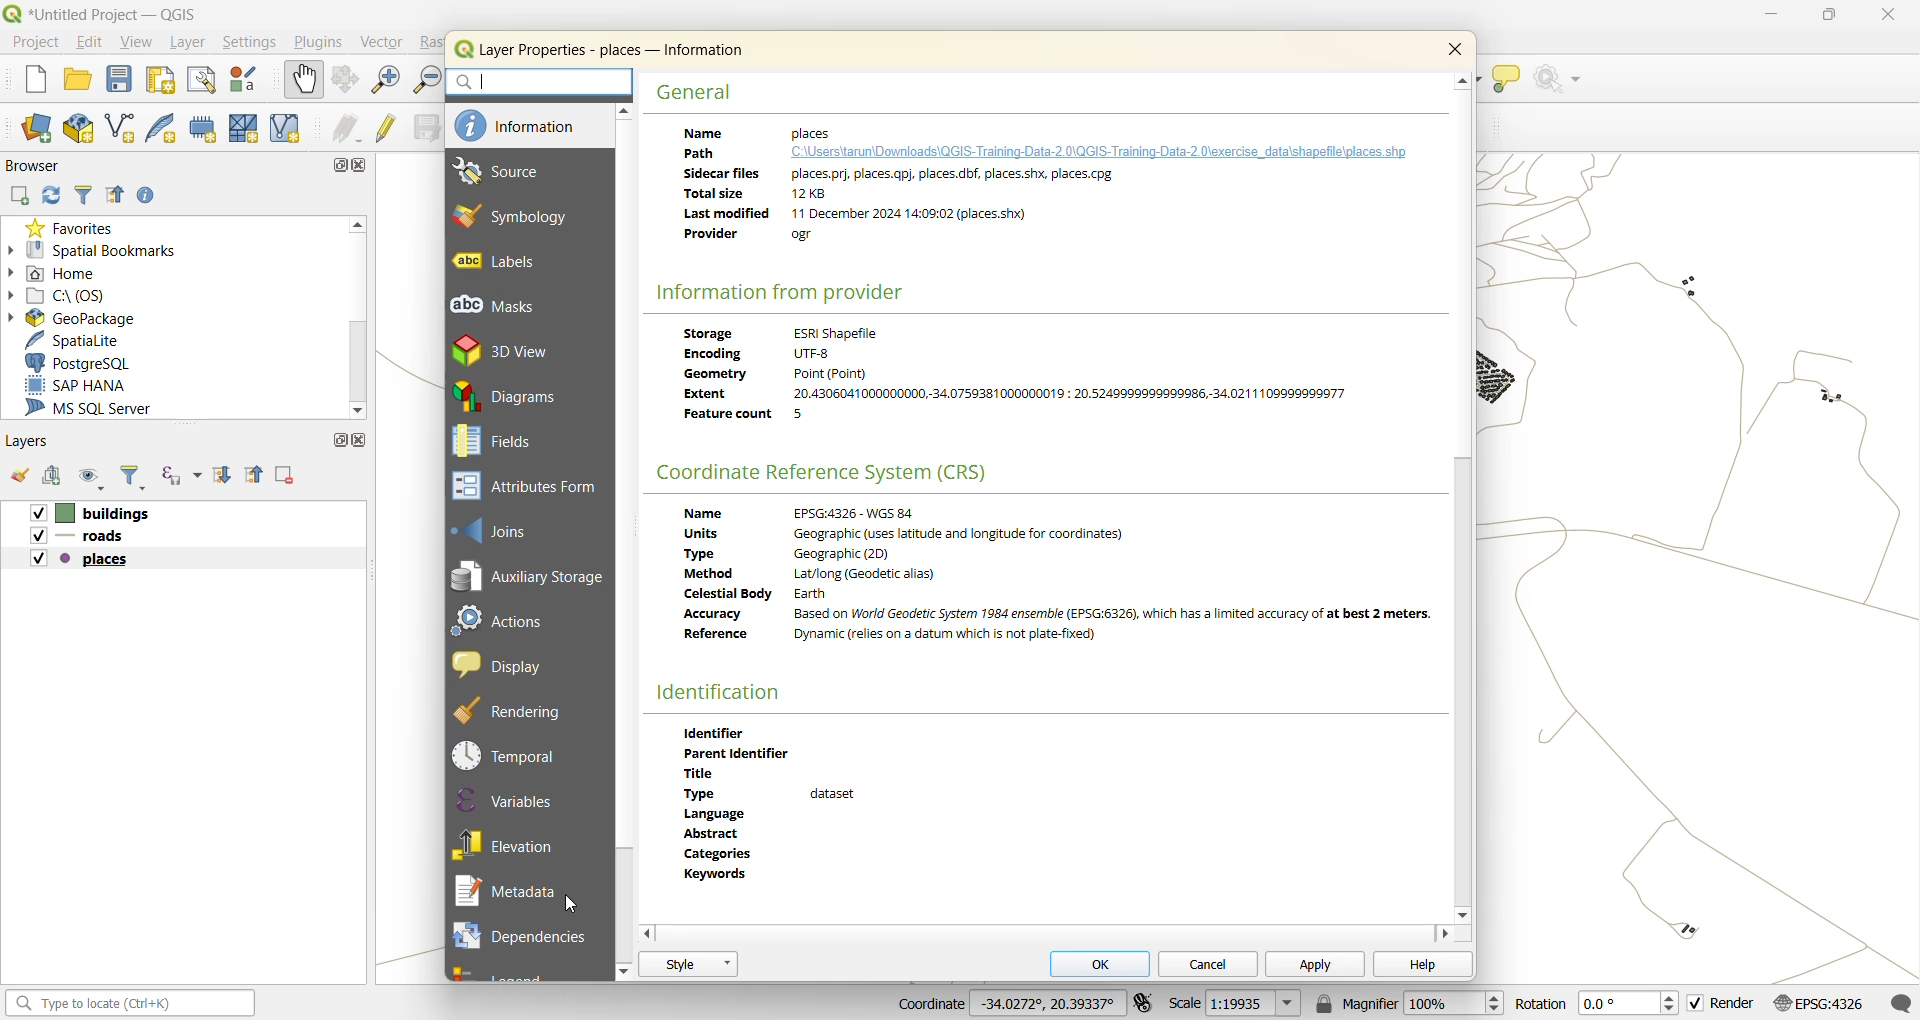 The height and width of the screenshot is (1020, 1920). Describe the element at coordinates (503, 626) in the screenshot. I see `actions` at that location.